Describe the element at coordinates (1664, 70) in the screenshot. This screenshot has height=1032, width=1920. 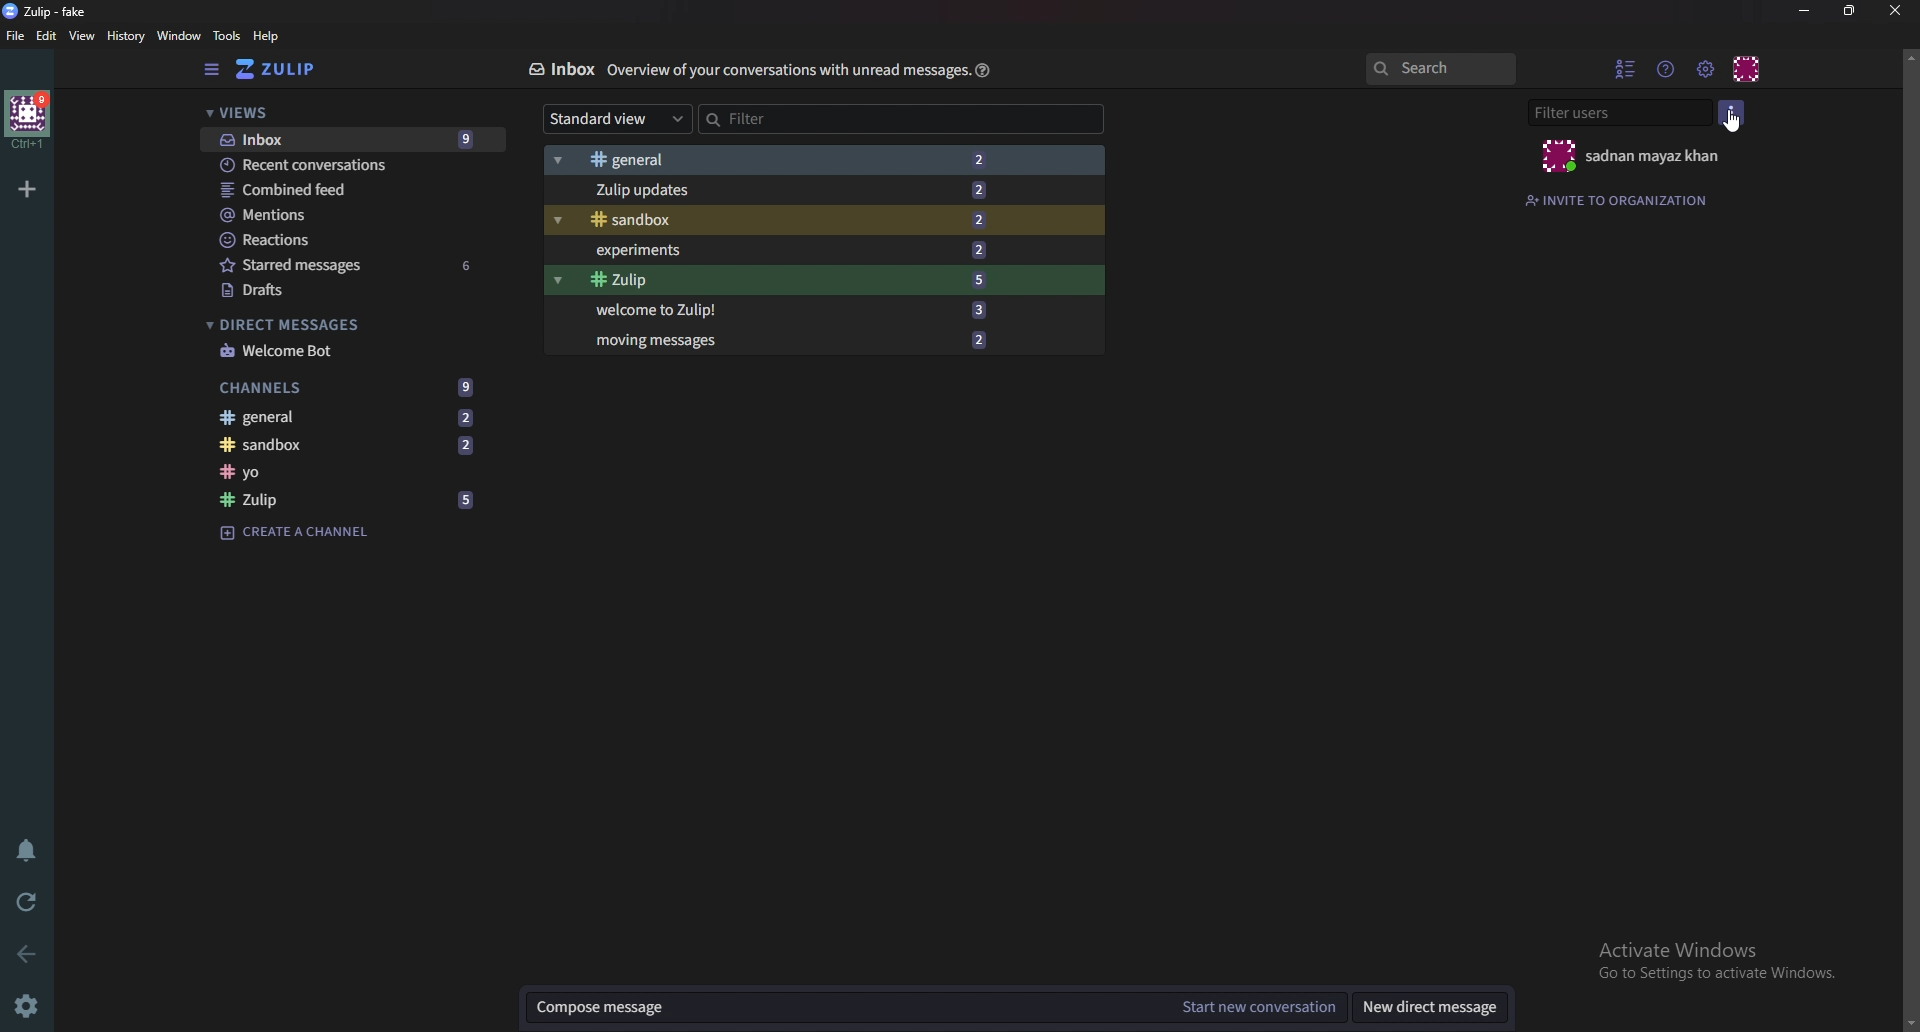
I see `Help menu` at that location.